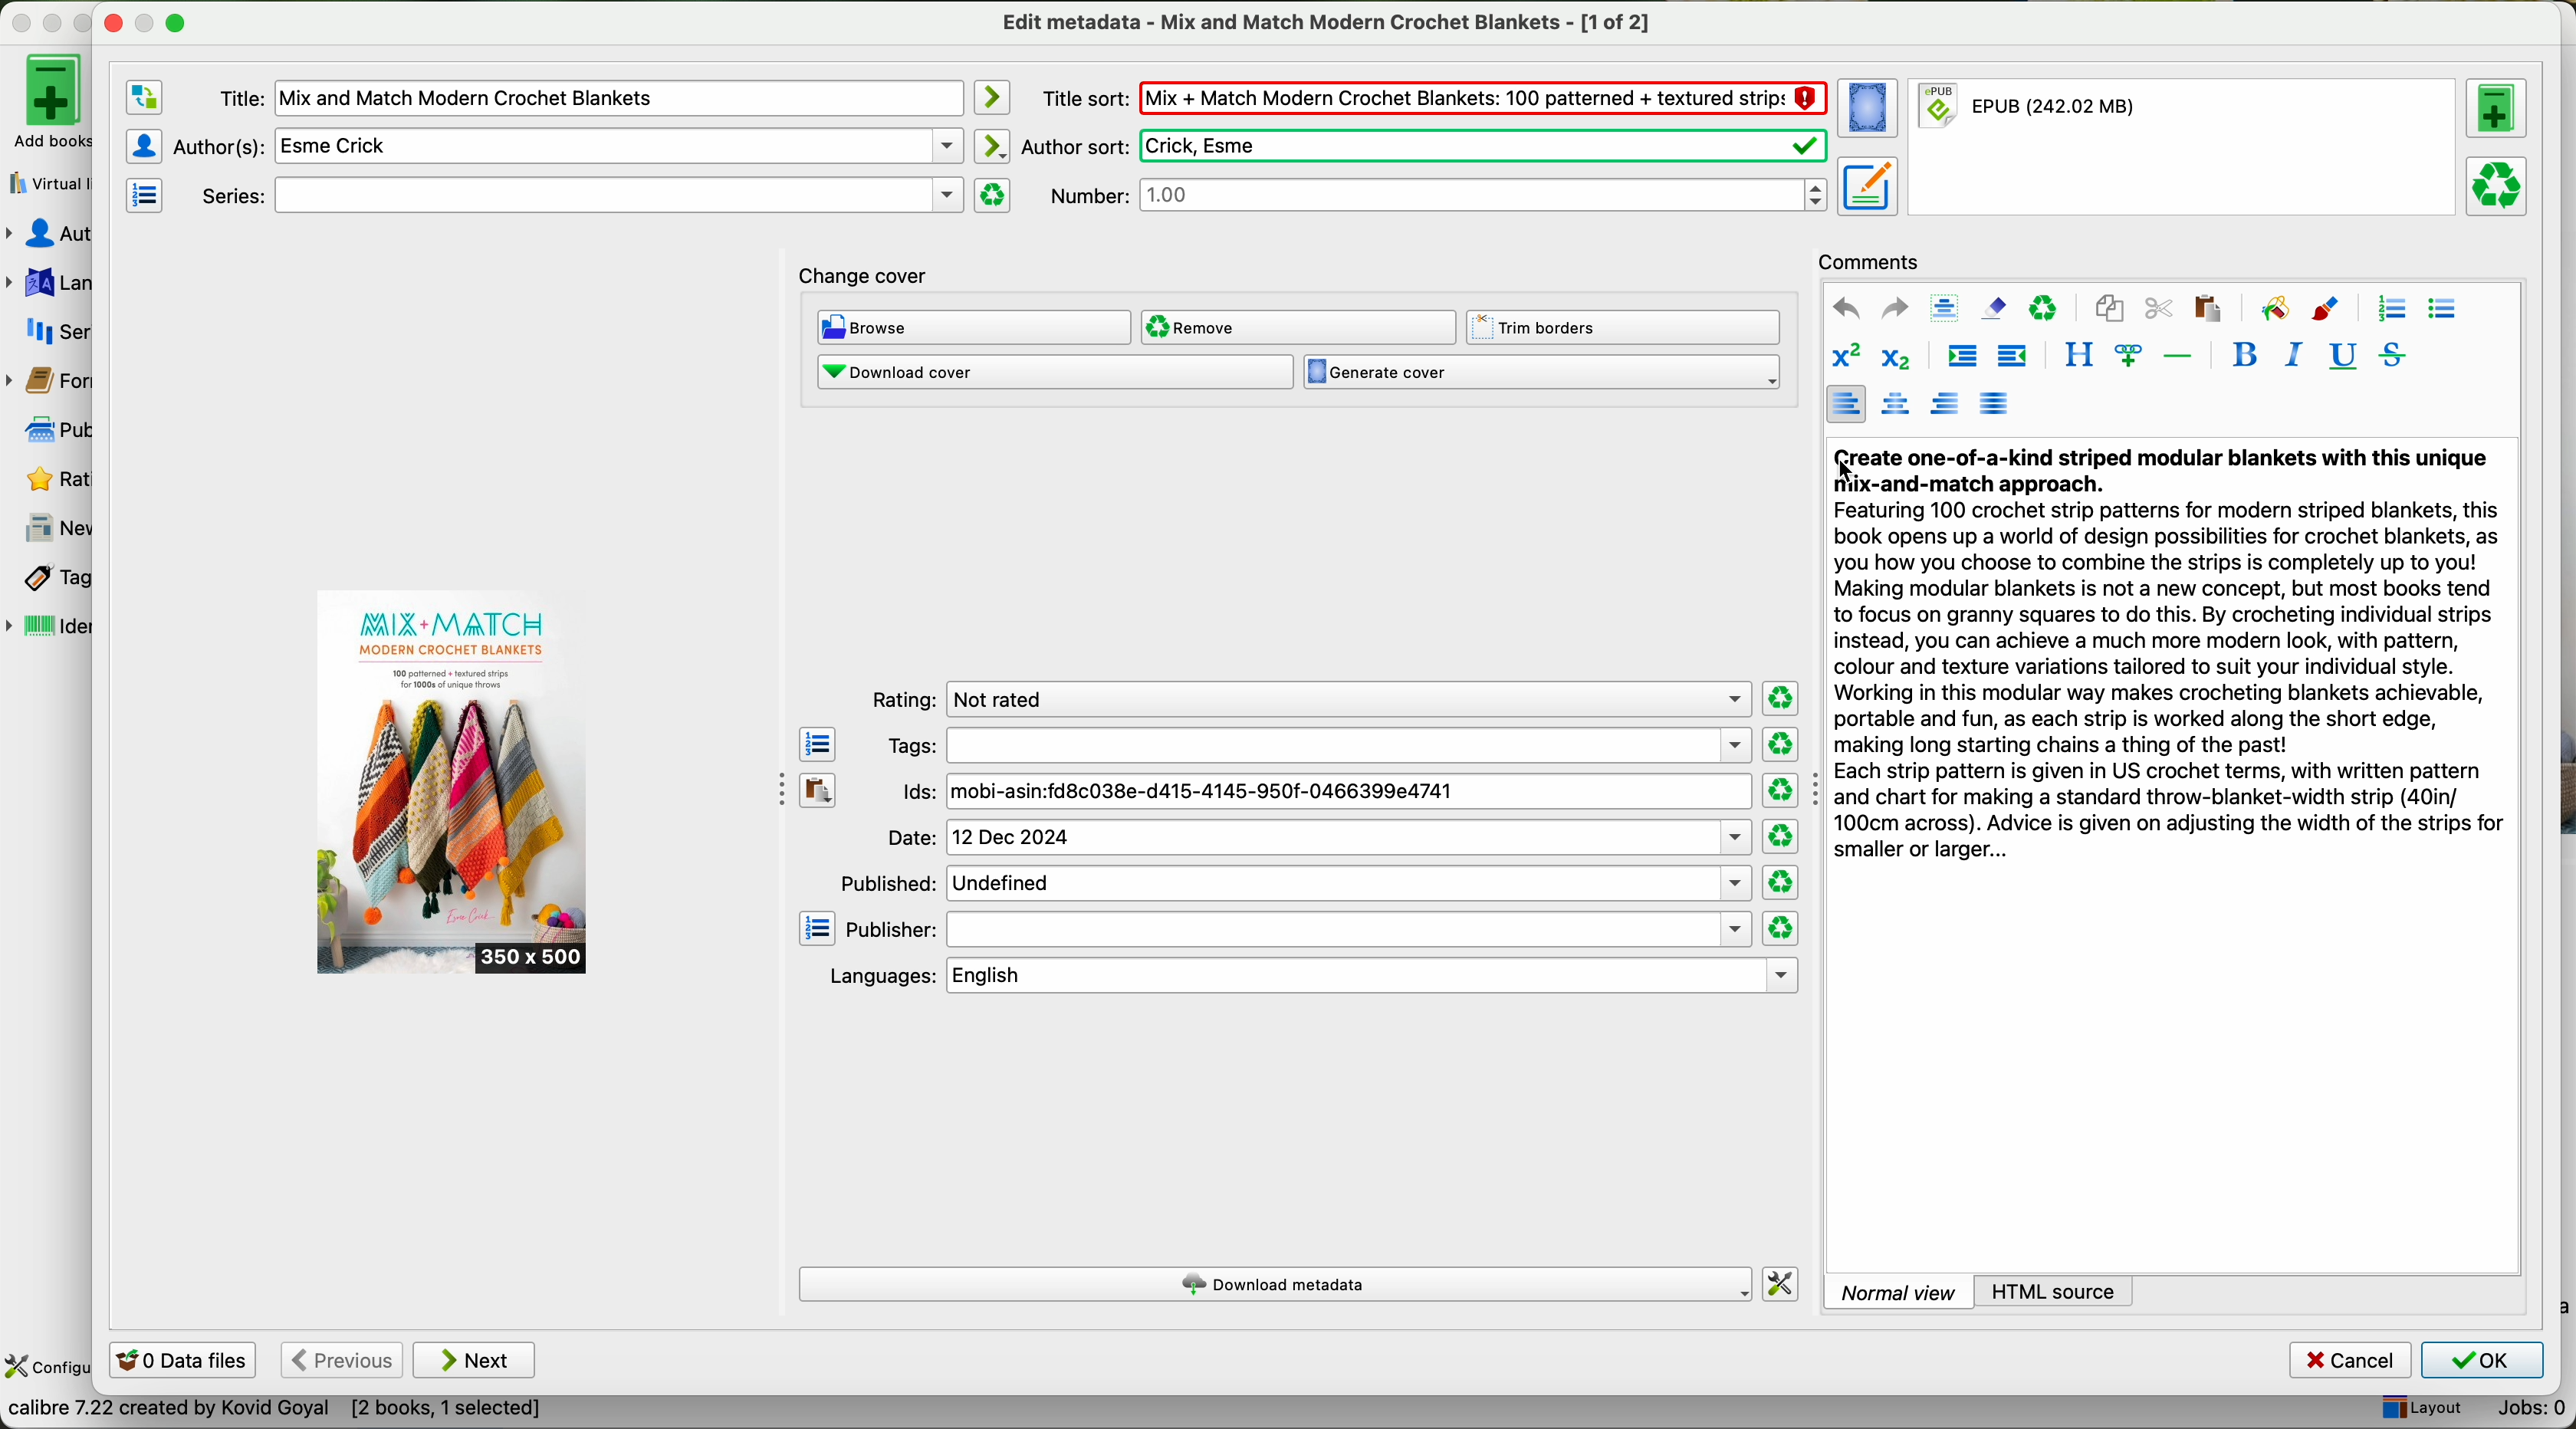 This screenshot has height=1429, width=2576. Describe the element at coordinates (975, 329) in the screenshot. I see `browse` at that location.